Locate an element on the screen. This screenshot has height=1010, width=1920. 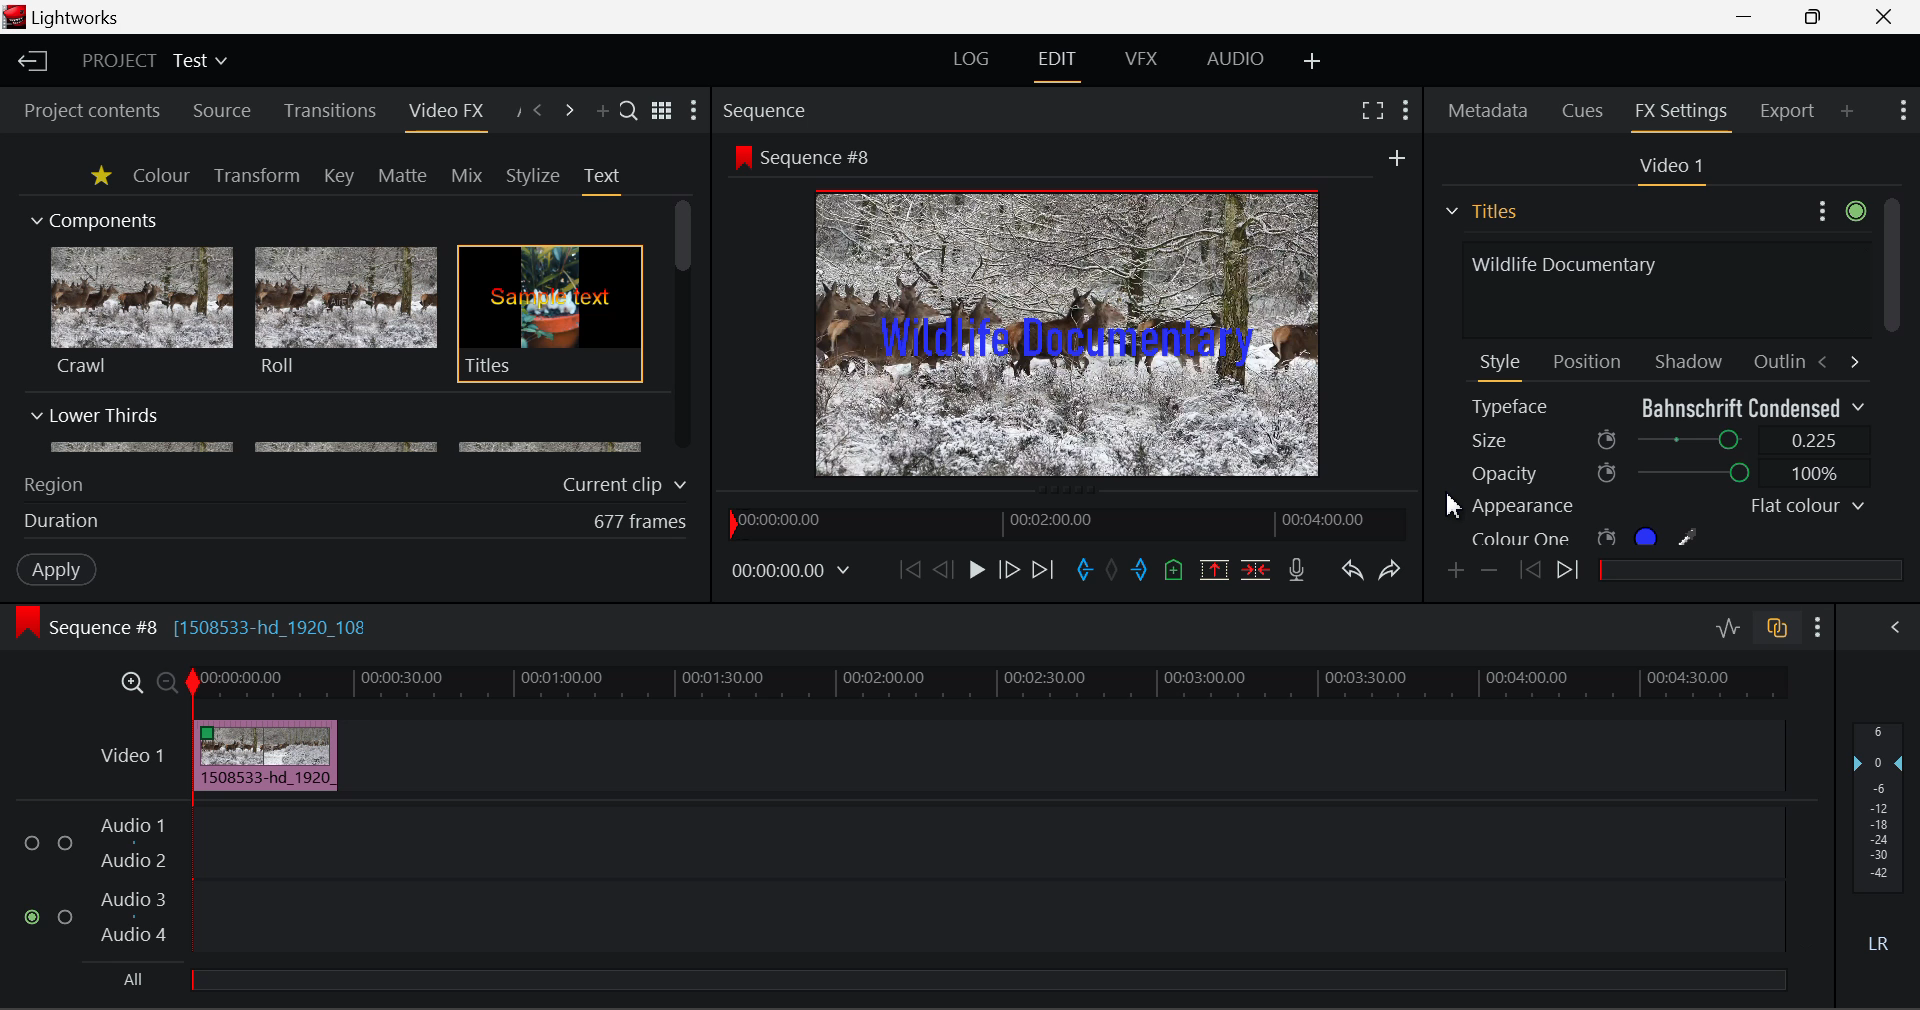
Show Settings is located at coordinates (1408, 111).